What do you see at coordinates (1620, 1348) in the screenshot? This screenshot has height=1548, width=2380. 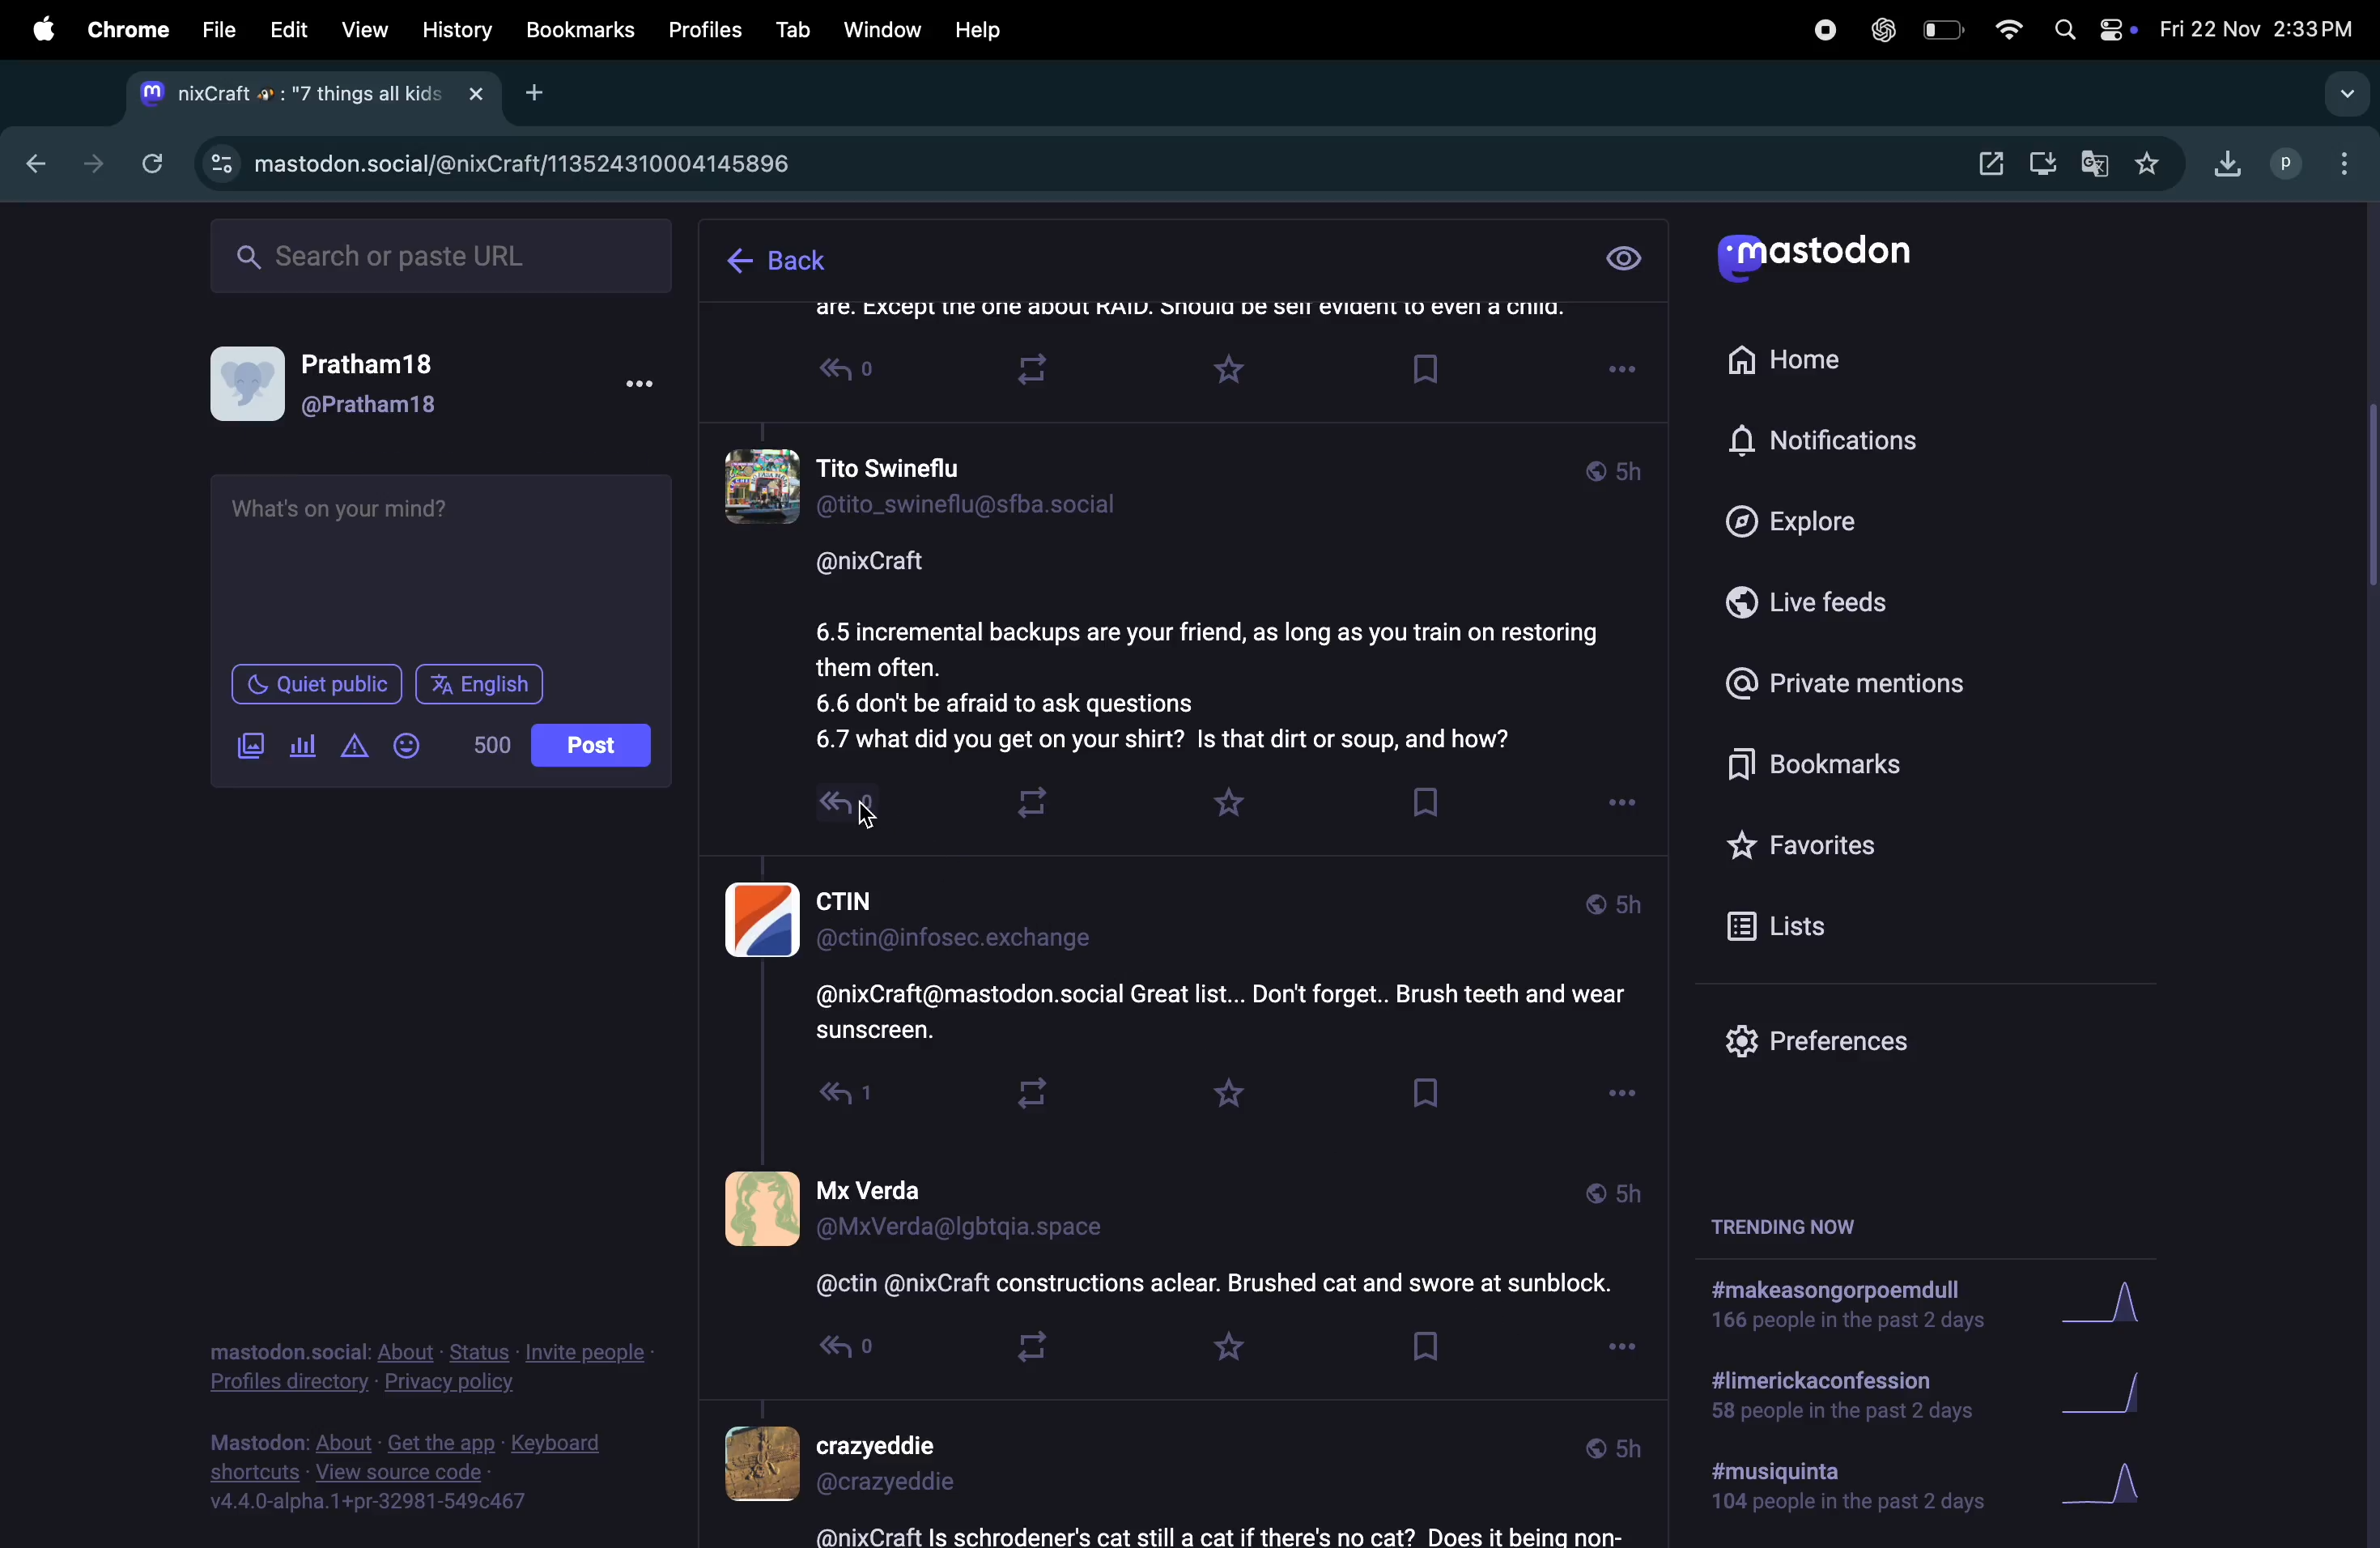 I see `options` at bounding box center [1620, 1348].